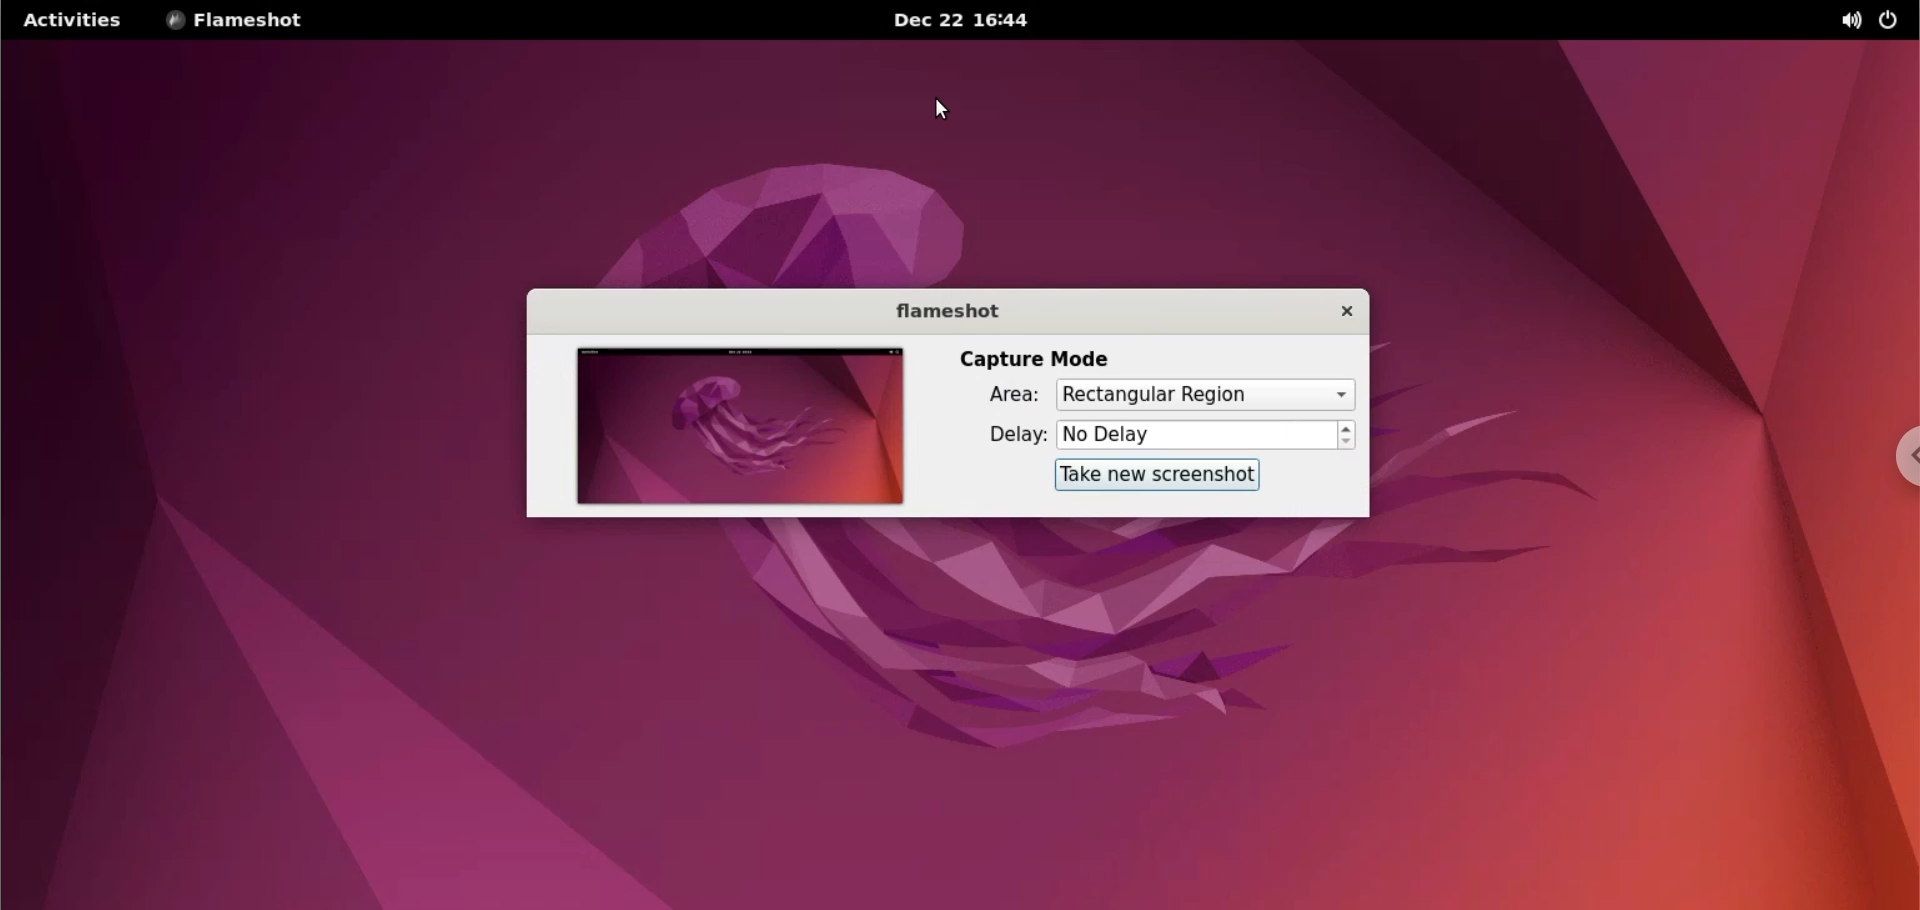  I want to click on delay:, so click(1007, 434).